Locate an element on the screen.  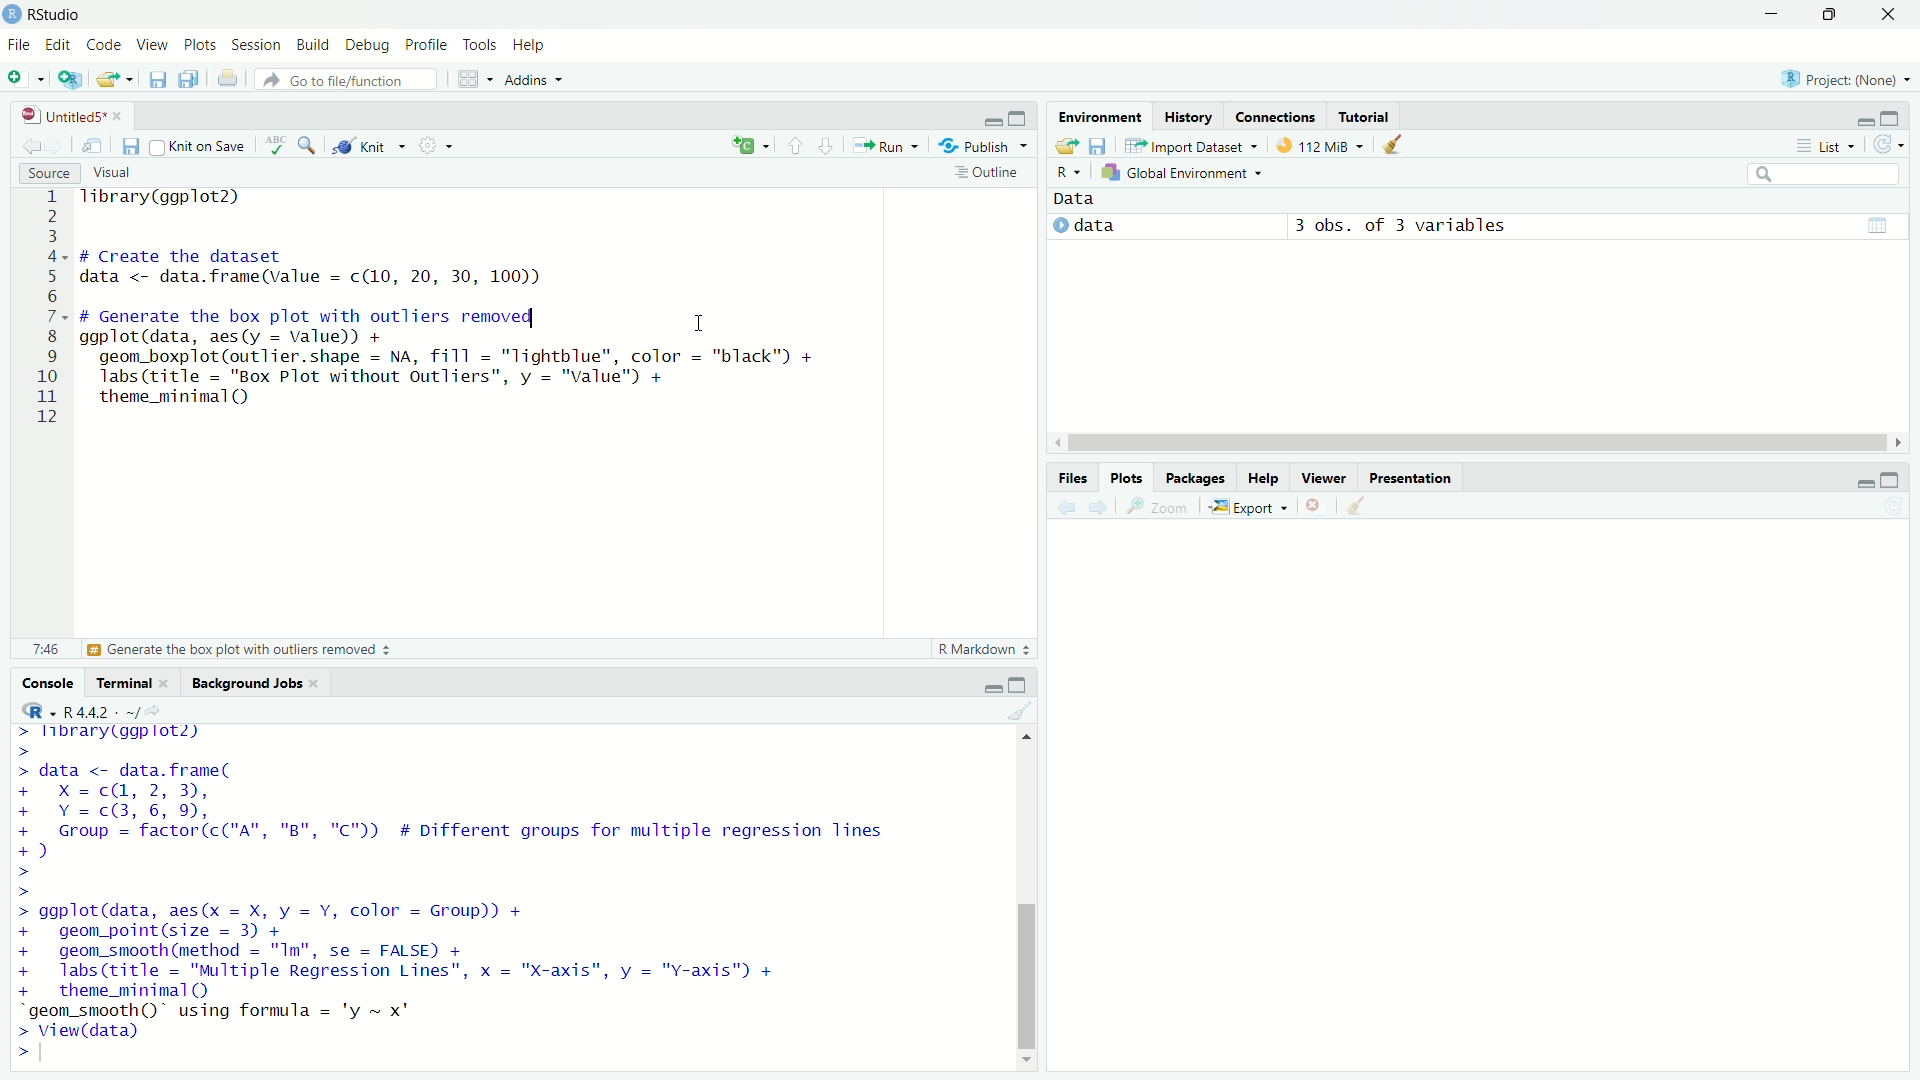
minimise is located at coordinates (982, 121).